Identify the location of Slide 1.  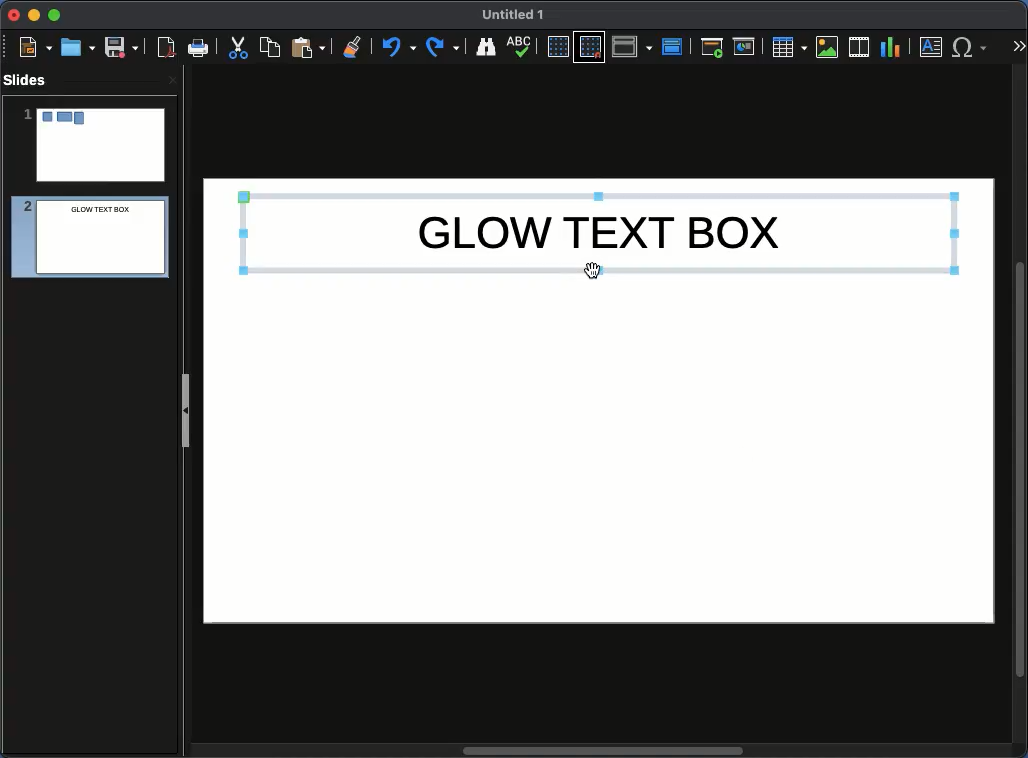
(93, 145).